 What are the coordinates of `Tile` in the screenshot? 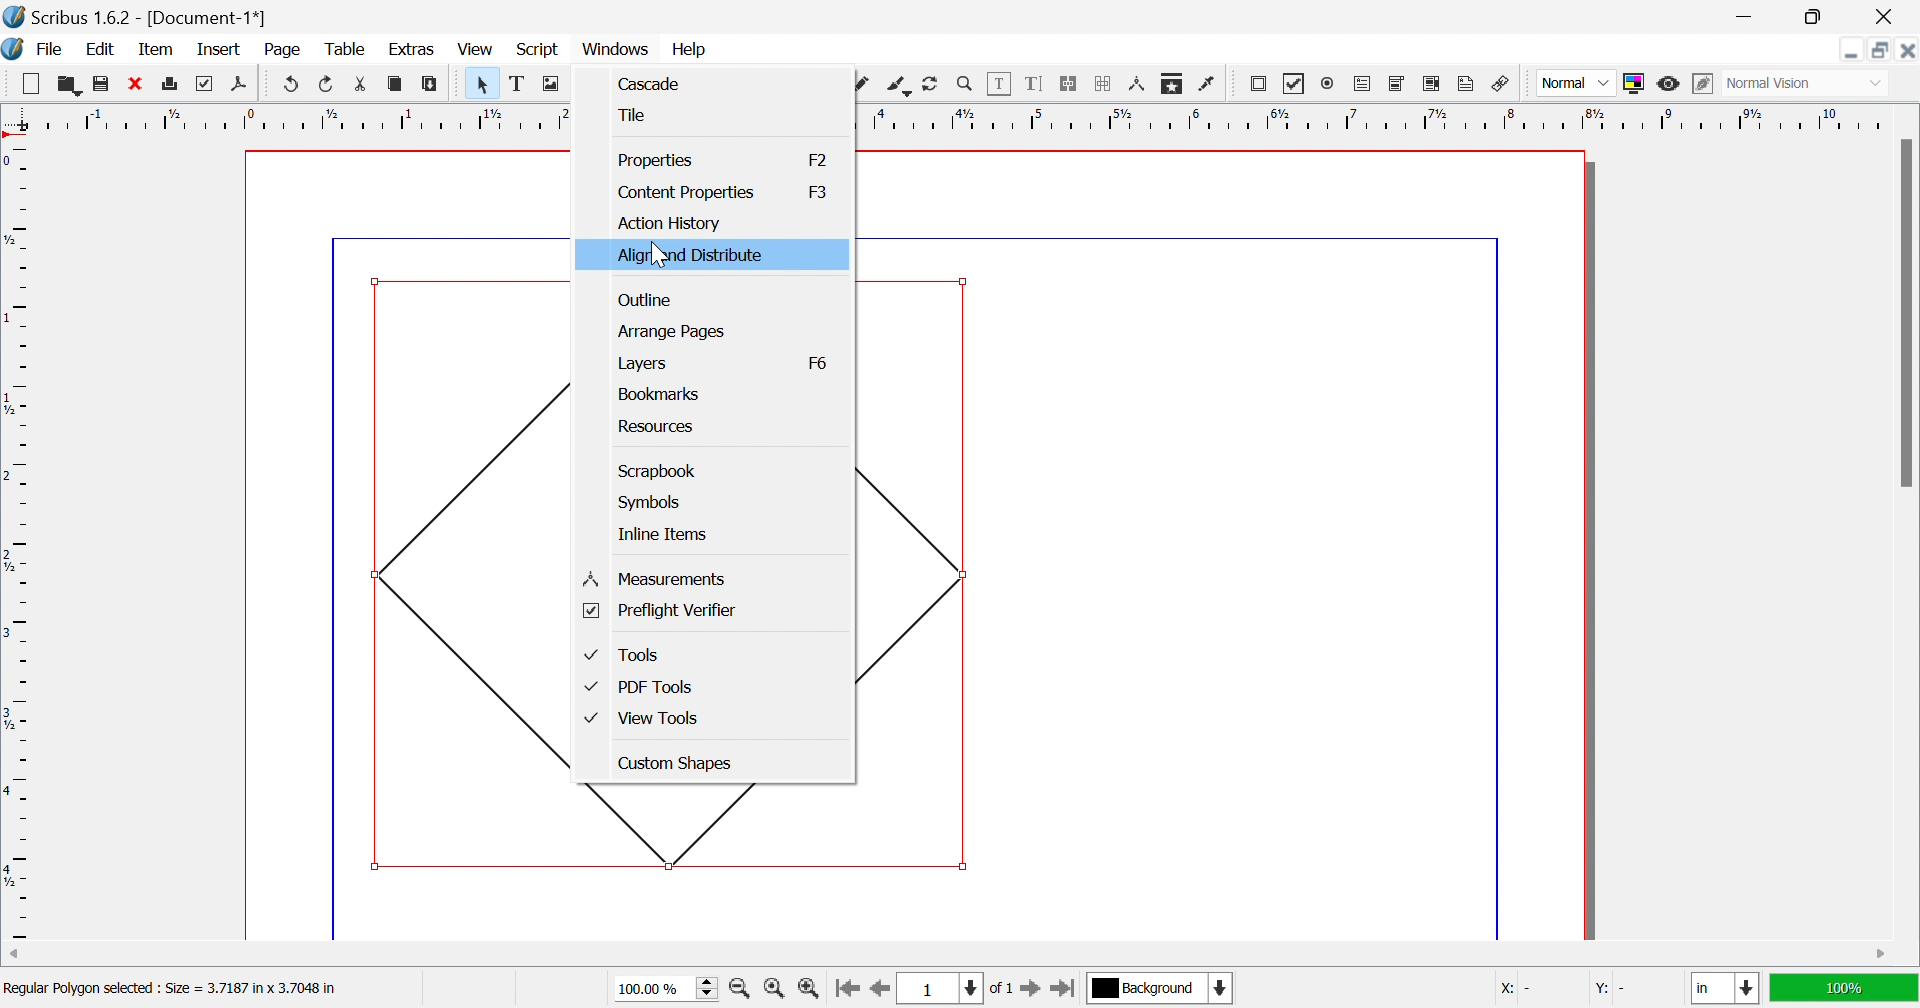 It's located at (634, 115).